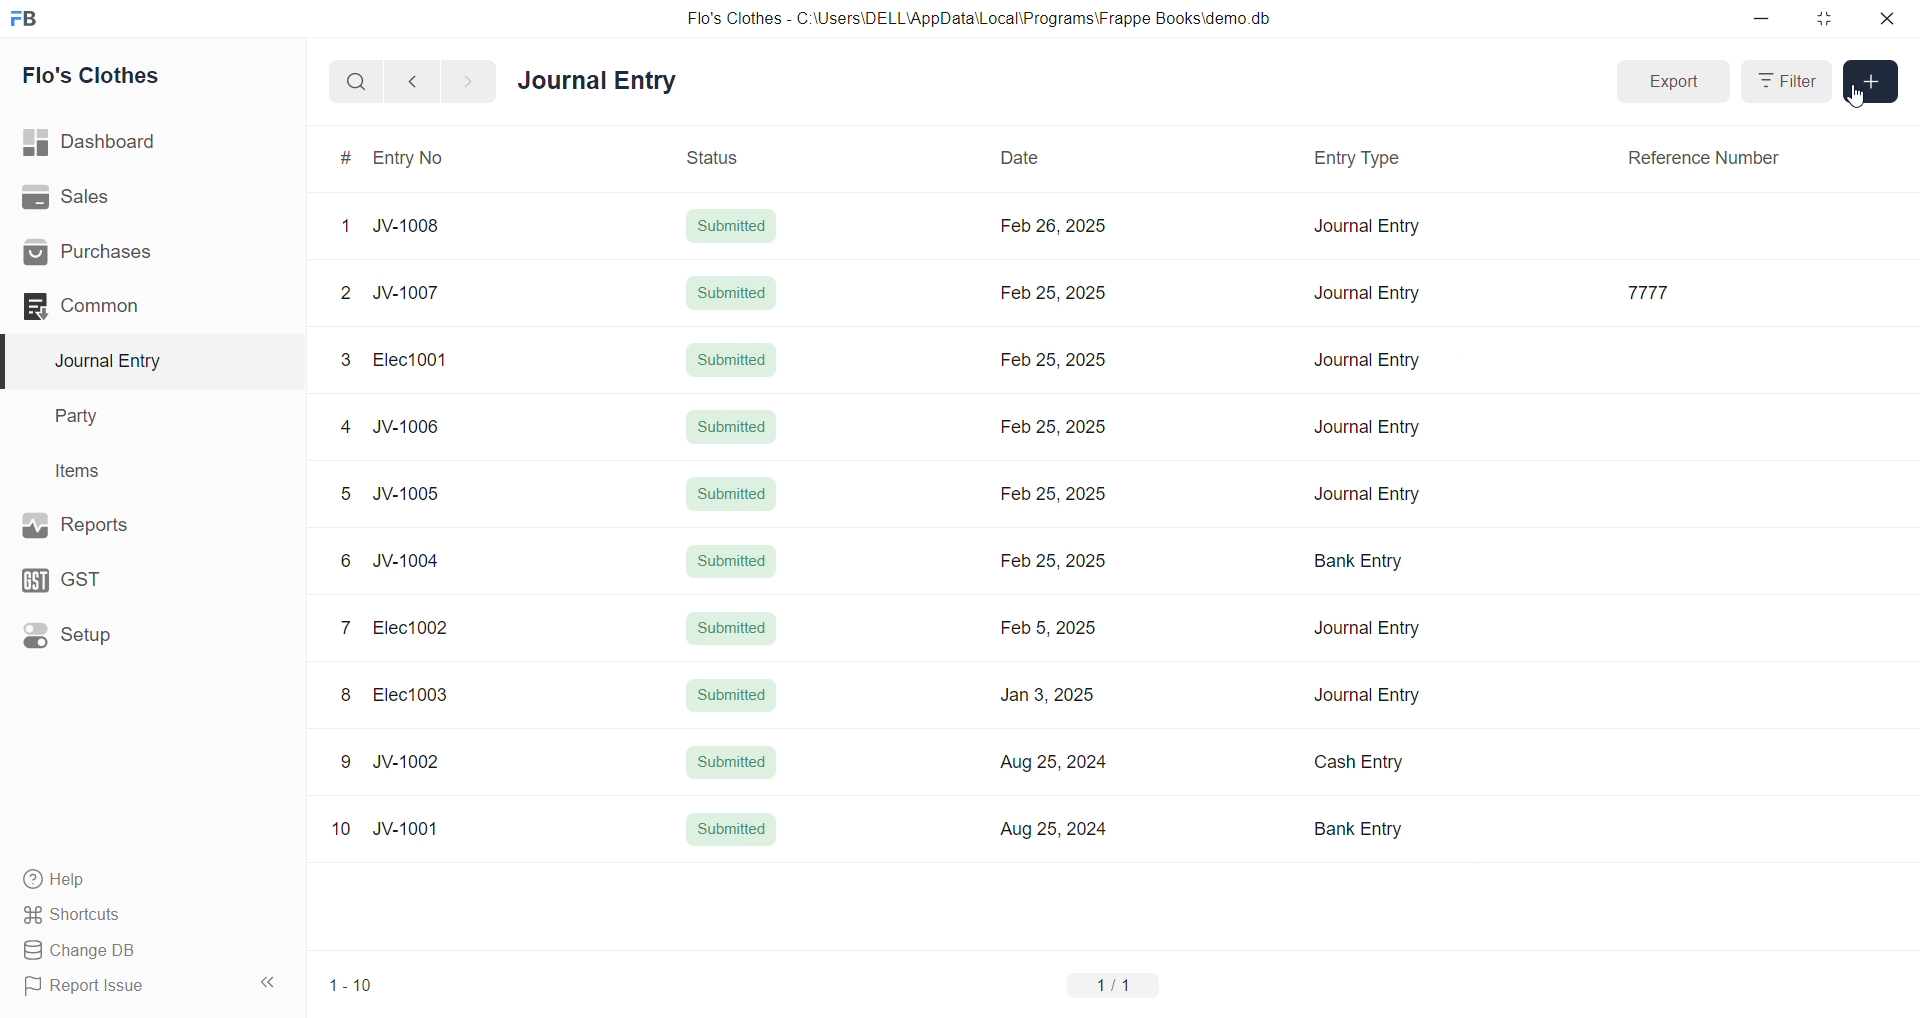 This screenshot has height=1018, width=1920. I want to click on collapse sidebar, so click(271, 982).